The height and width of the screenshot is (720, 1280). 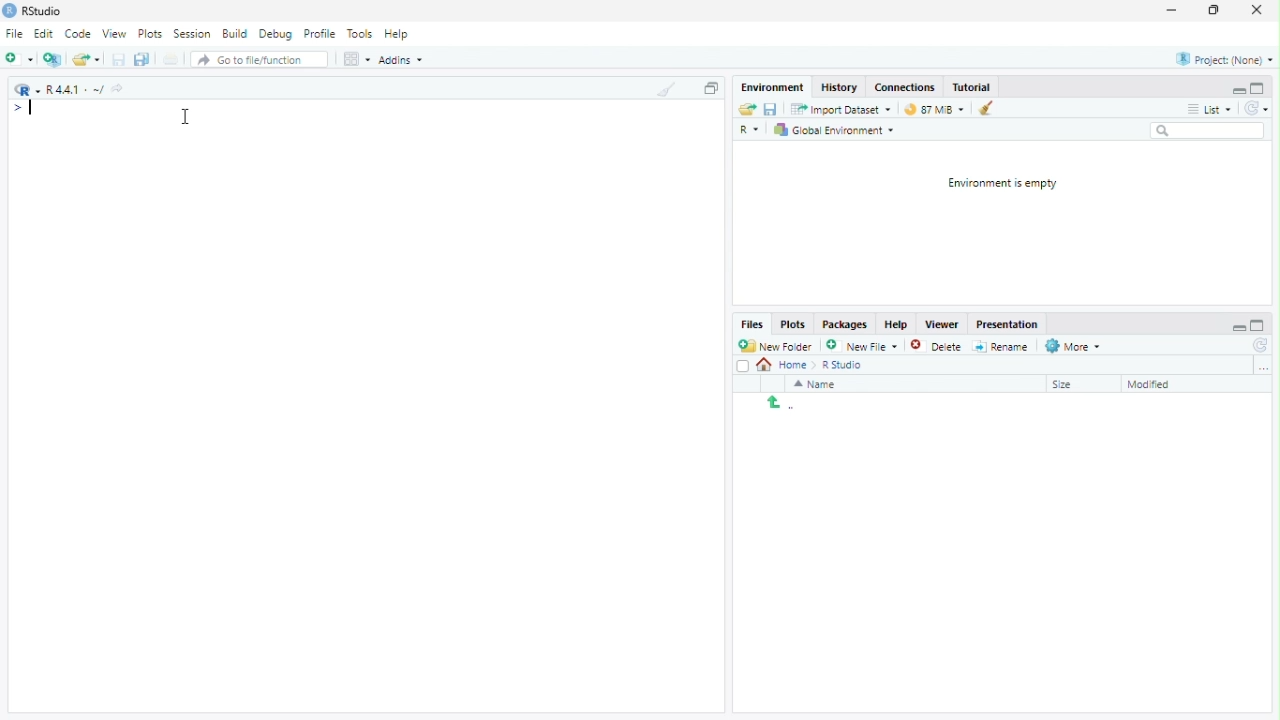 I want to click on Size, so click(x=1065, y=385).